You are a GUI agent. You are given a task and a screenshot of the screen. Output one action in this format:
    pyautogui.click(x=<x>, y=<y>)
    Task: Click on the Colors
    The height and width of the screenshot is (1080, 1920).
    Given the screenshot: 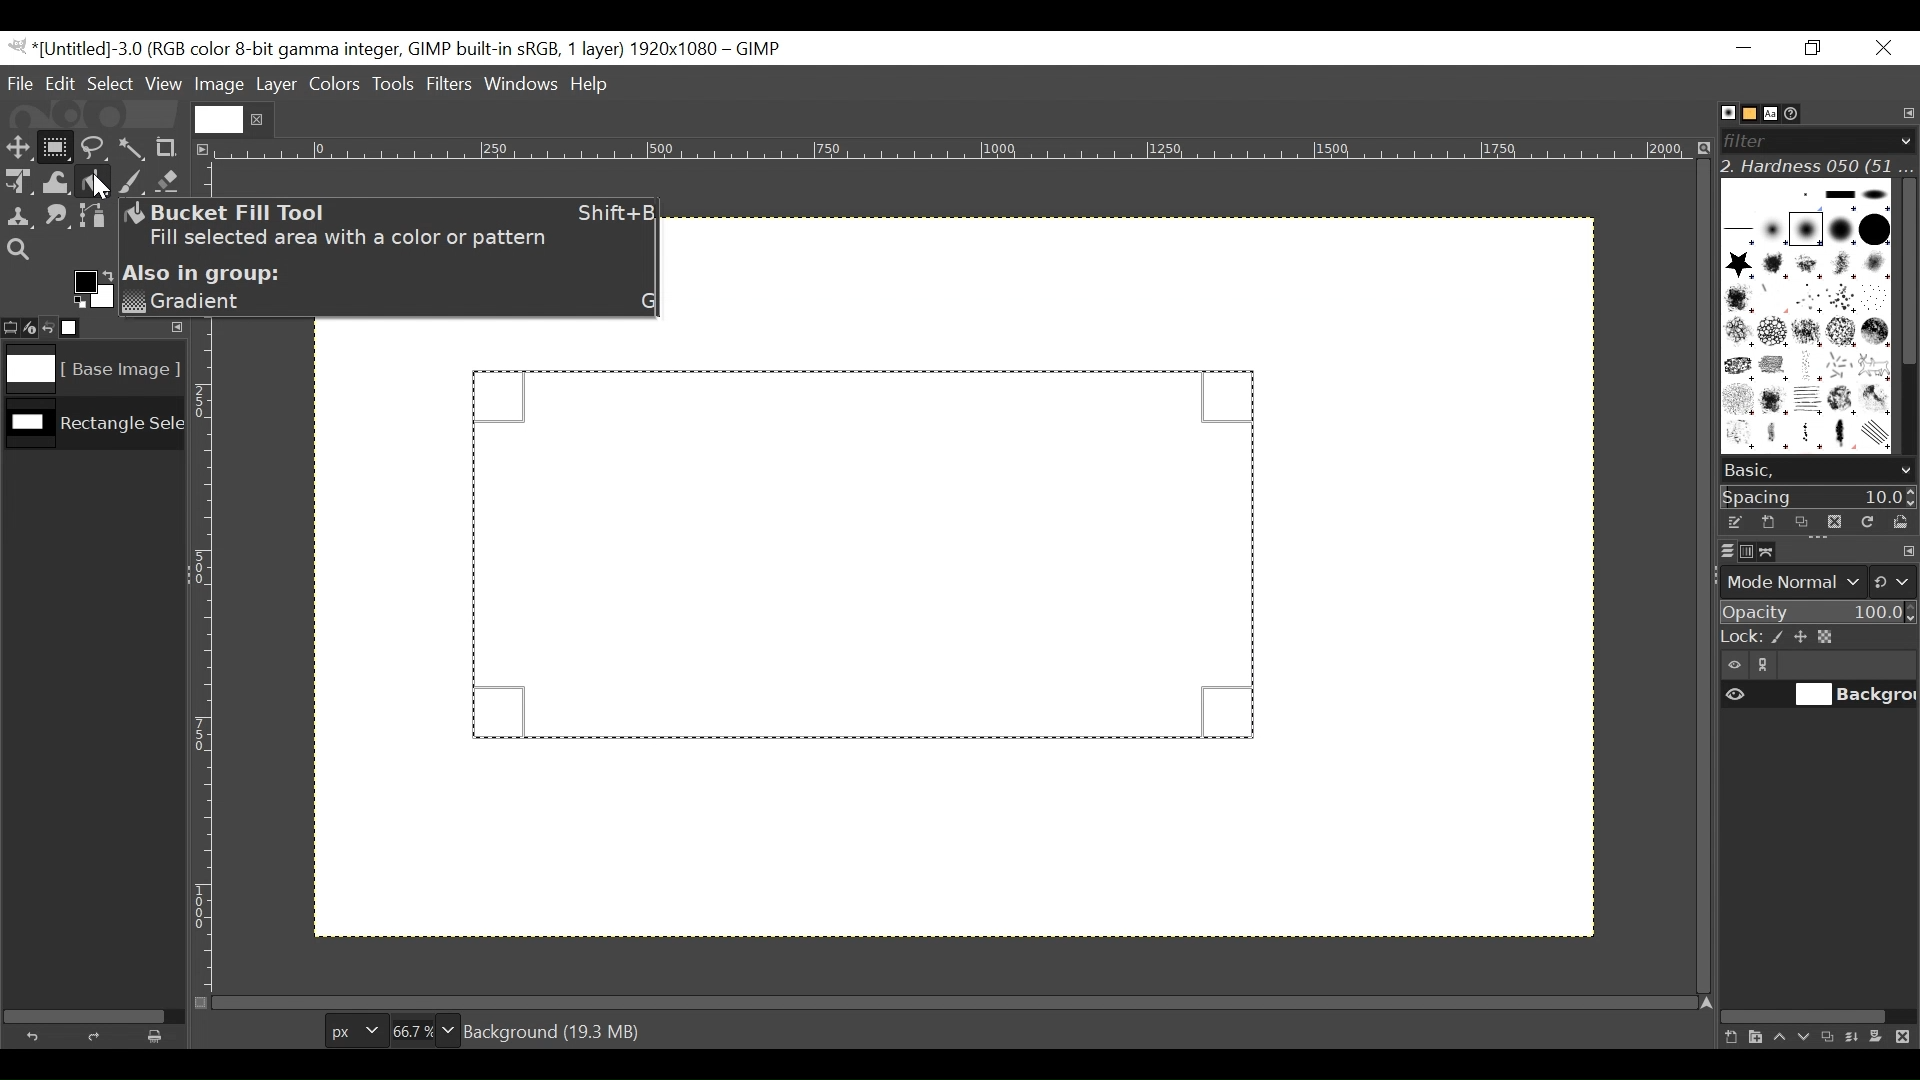 What is the action you would take?
    pyautogui.click(x=335, y=84)
    